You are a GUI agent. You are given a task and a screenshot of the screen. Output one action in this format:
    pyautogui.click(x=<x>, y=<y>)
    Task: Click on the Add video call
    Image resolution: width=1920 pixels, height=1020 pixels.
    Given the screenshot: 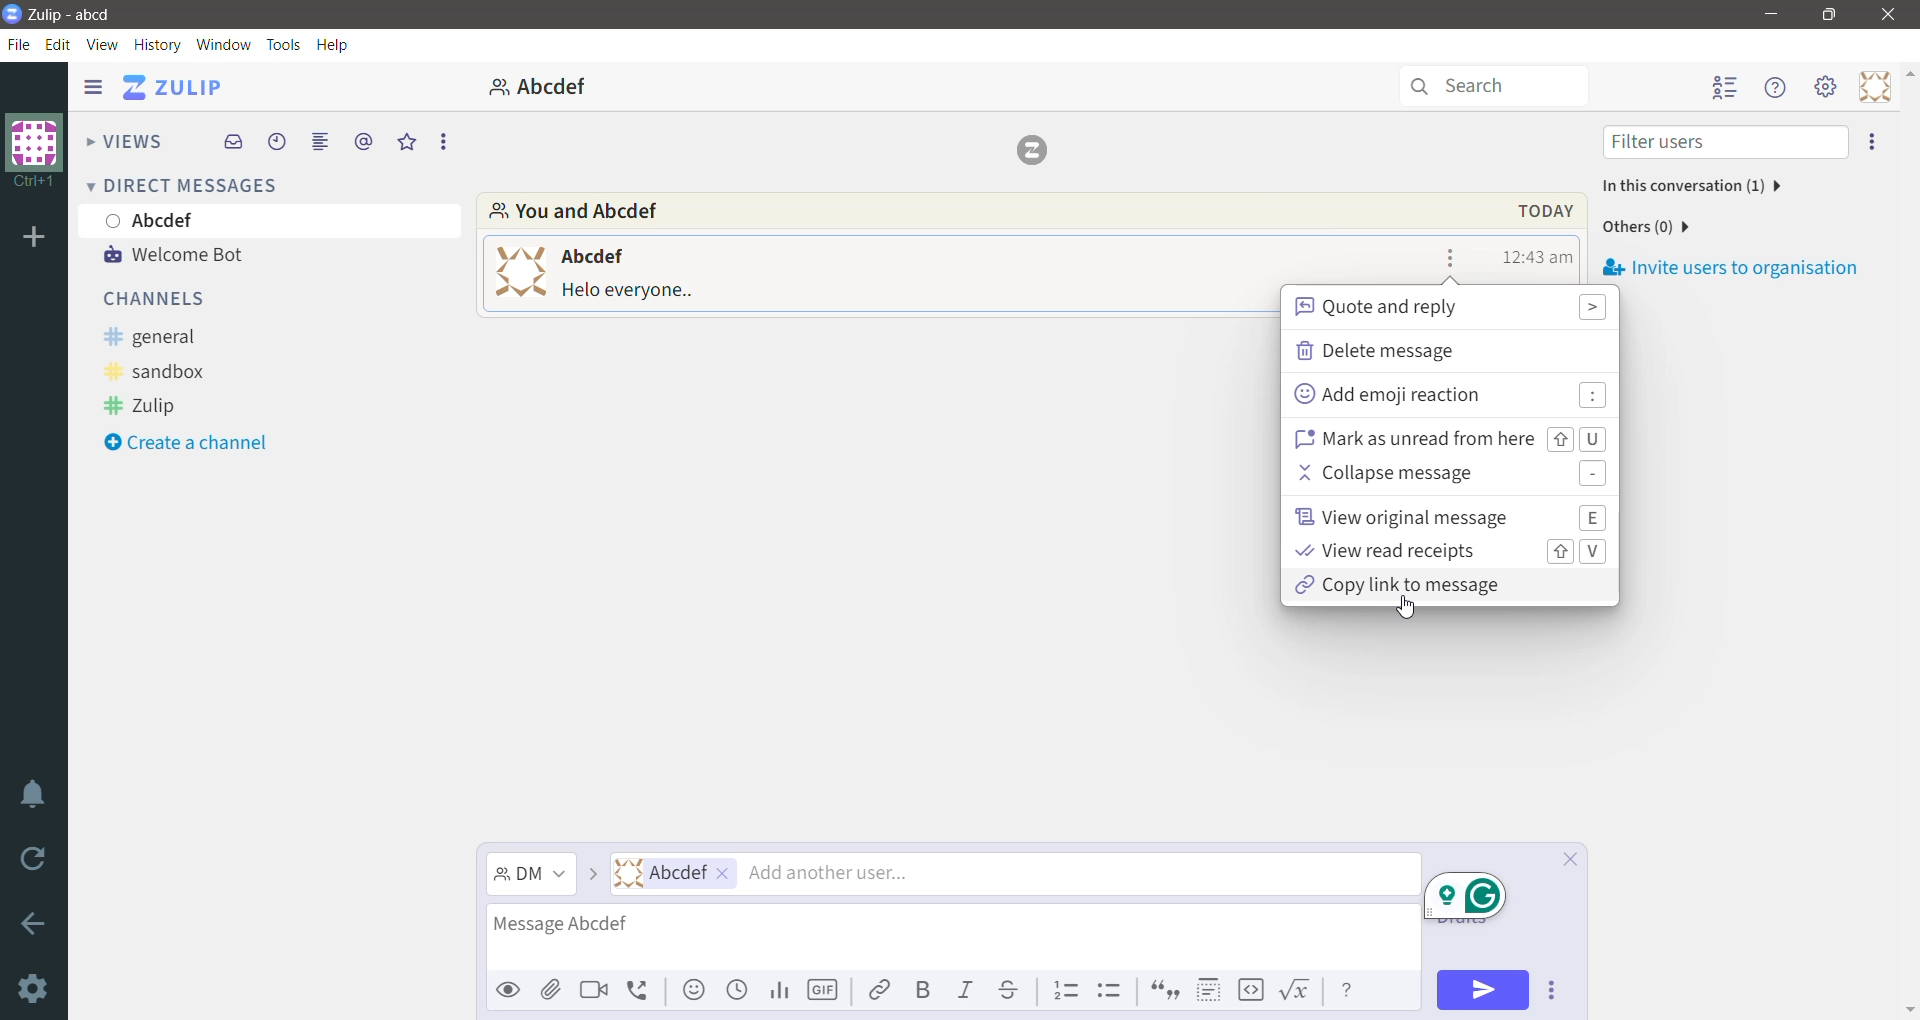 What is the action you would take?
    pyautogui.click(x=595, y=990)
    